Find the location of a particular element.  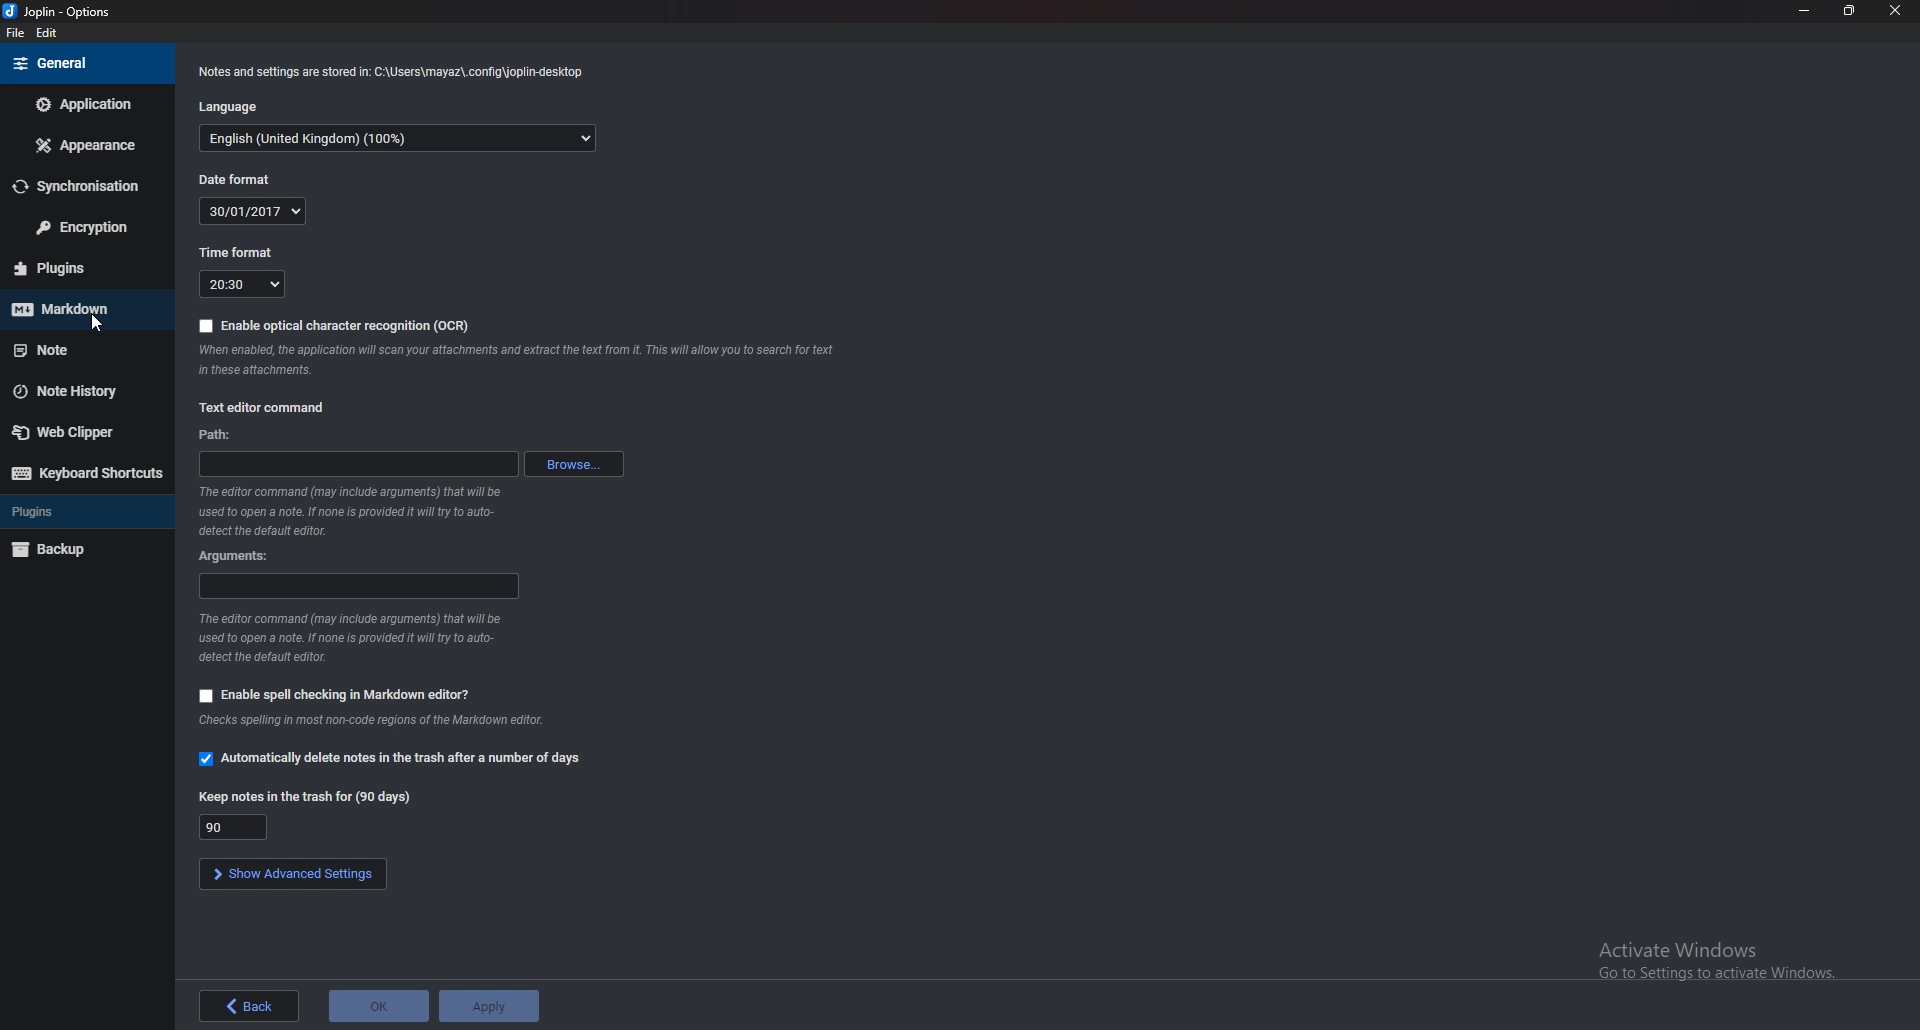

Plugins is located at coordinates (79, 511).